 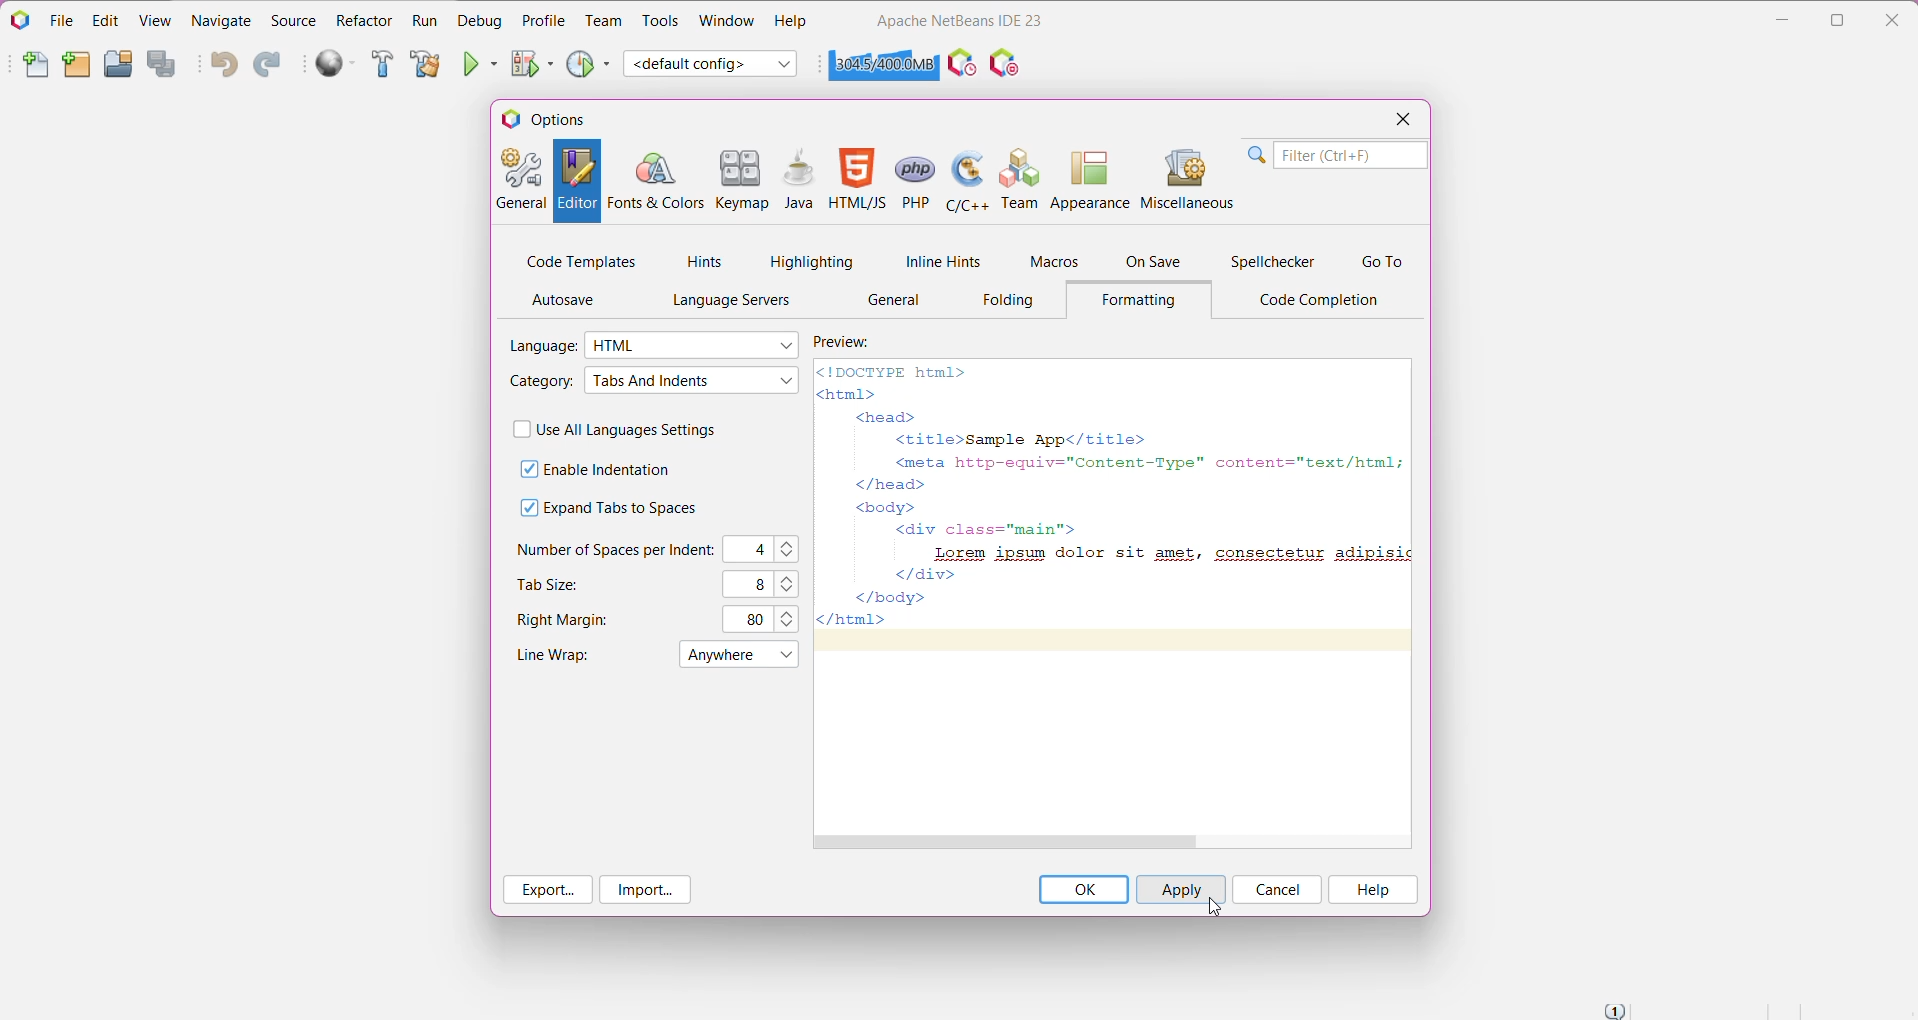 I want to click on Save All, so click(x=165, y=65).